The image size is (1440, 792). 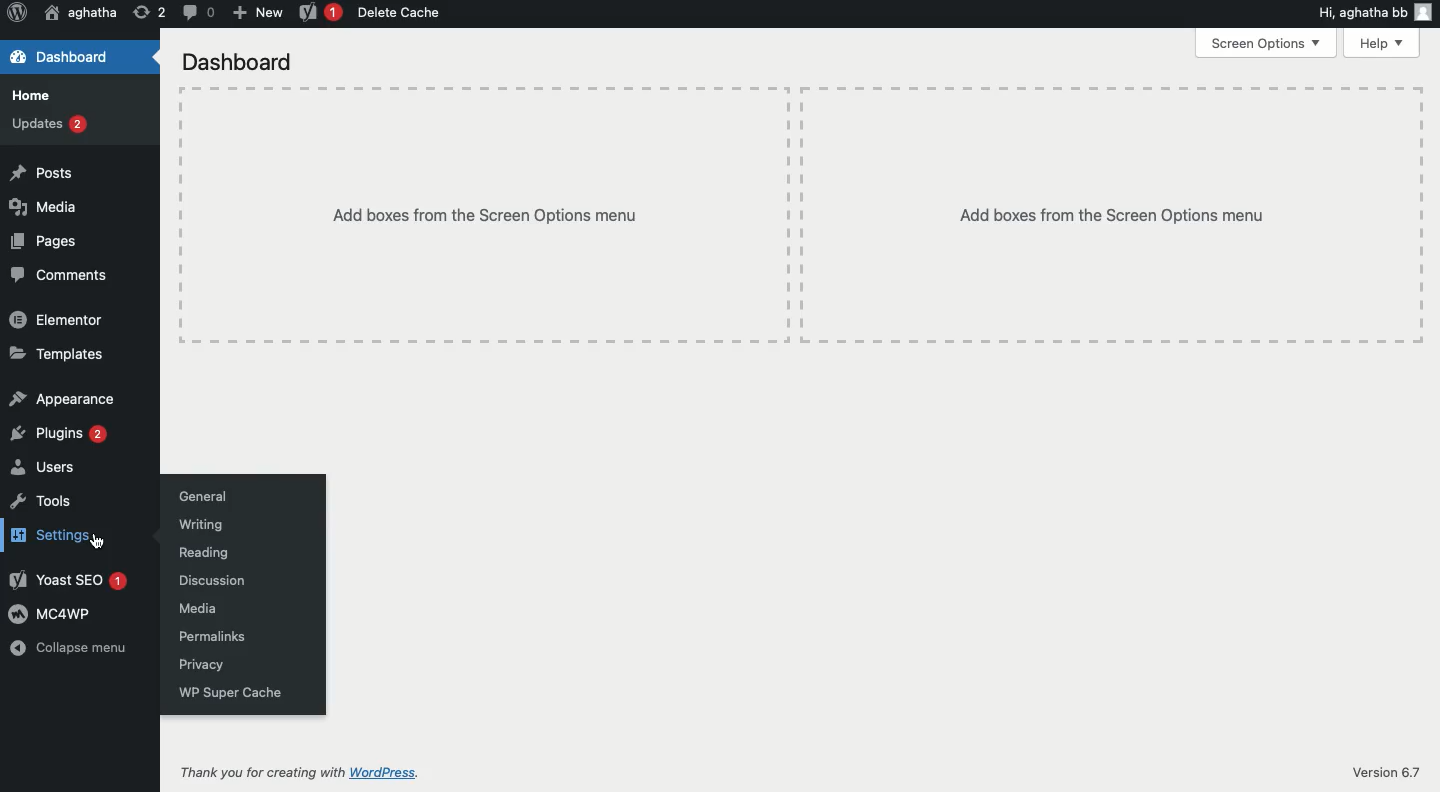 I want to click on Home, so click(x=35, y=96).